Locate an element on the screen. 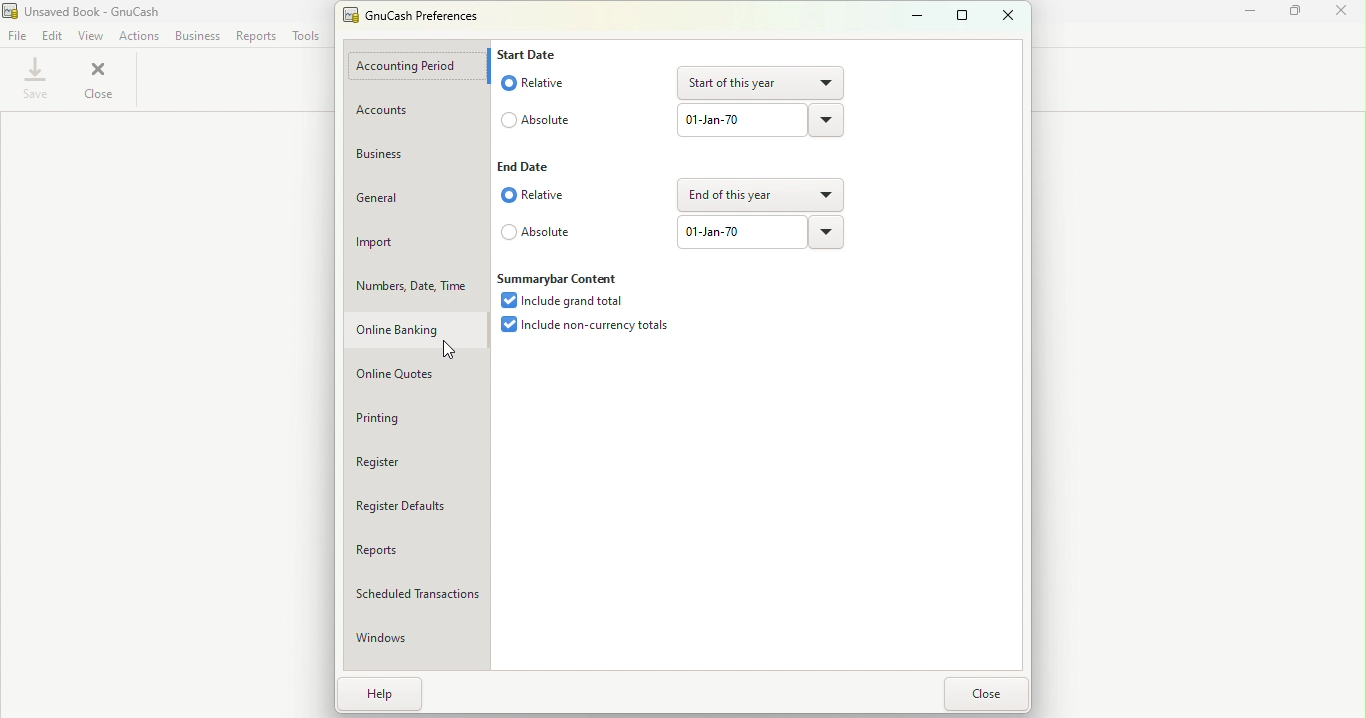 This screenshot has height=718, width=1366. Drop down is located at coordinates (827, 231).